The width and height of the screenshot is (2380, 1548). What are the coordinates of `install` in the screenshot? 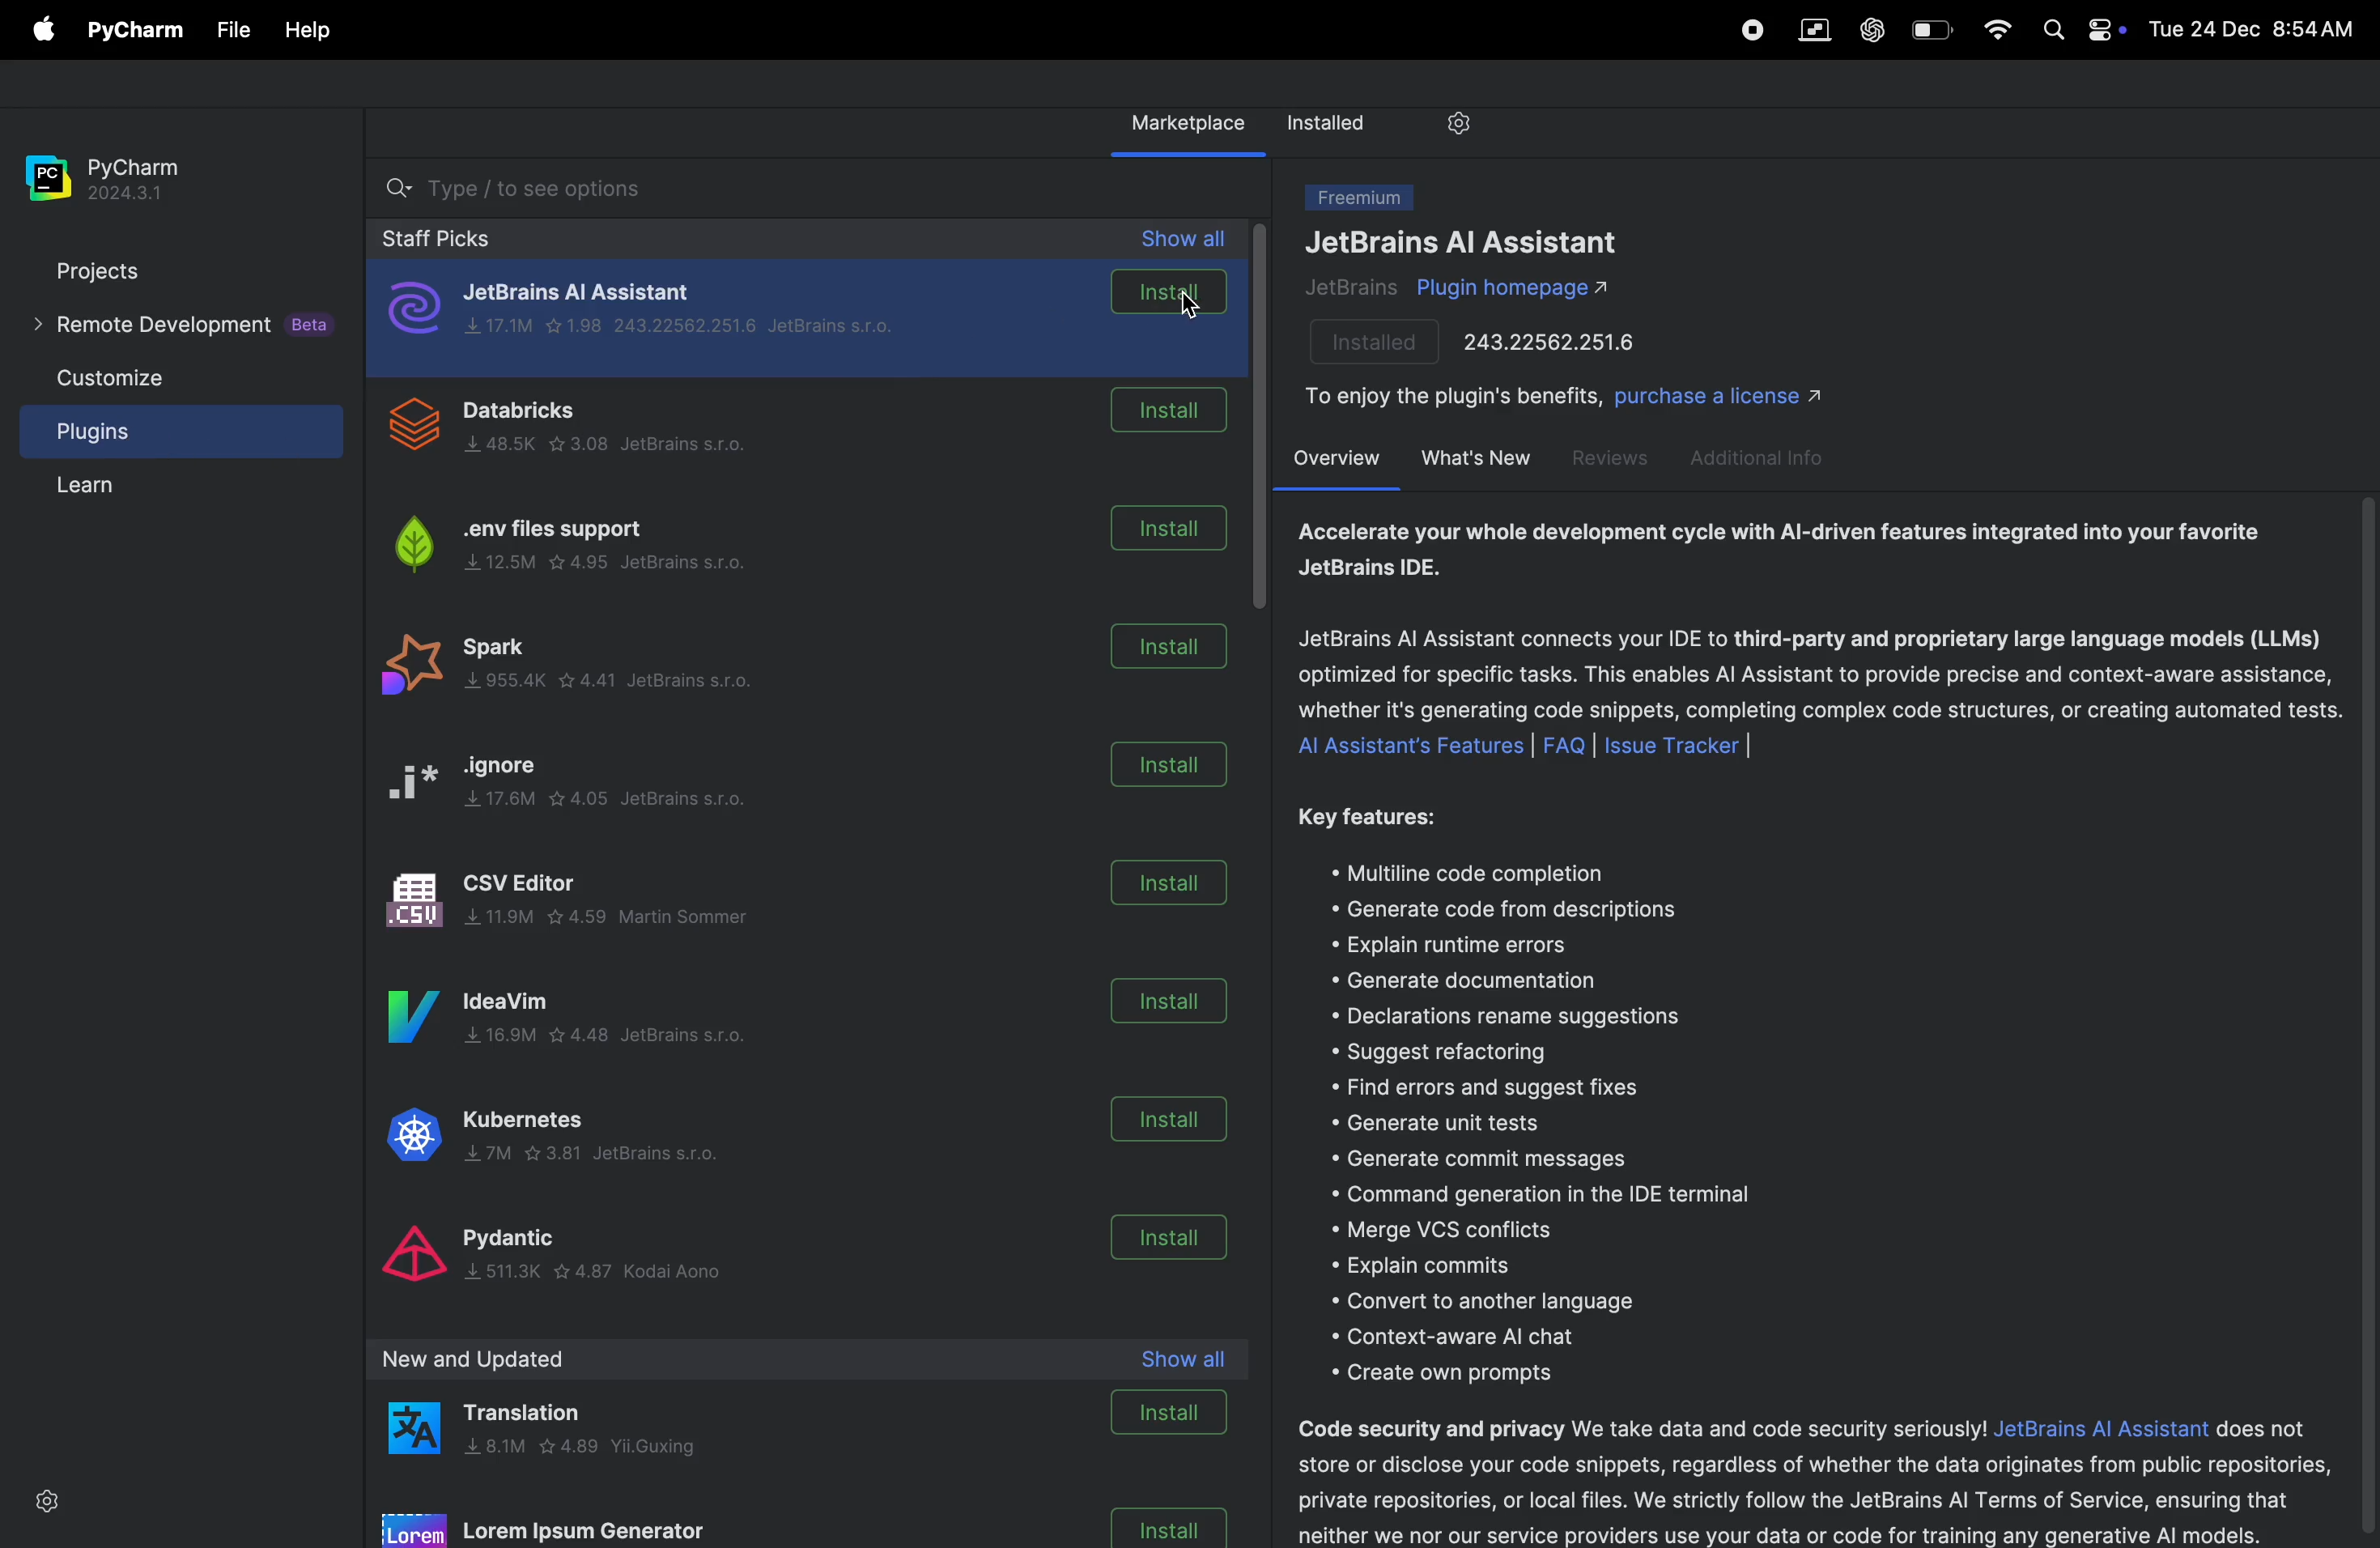 It's located at (1167, 293).